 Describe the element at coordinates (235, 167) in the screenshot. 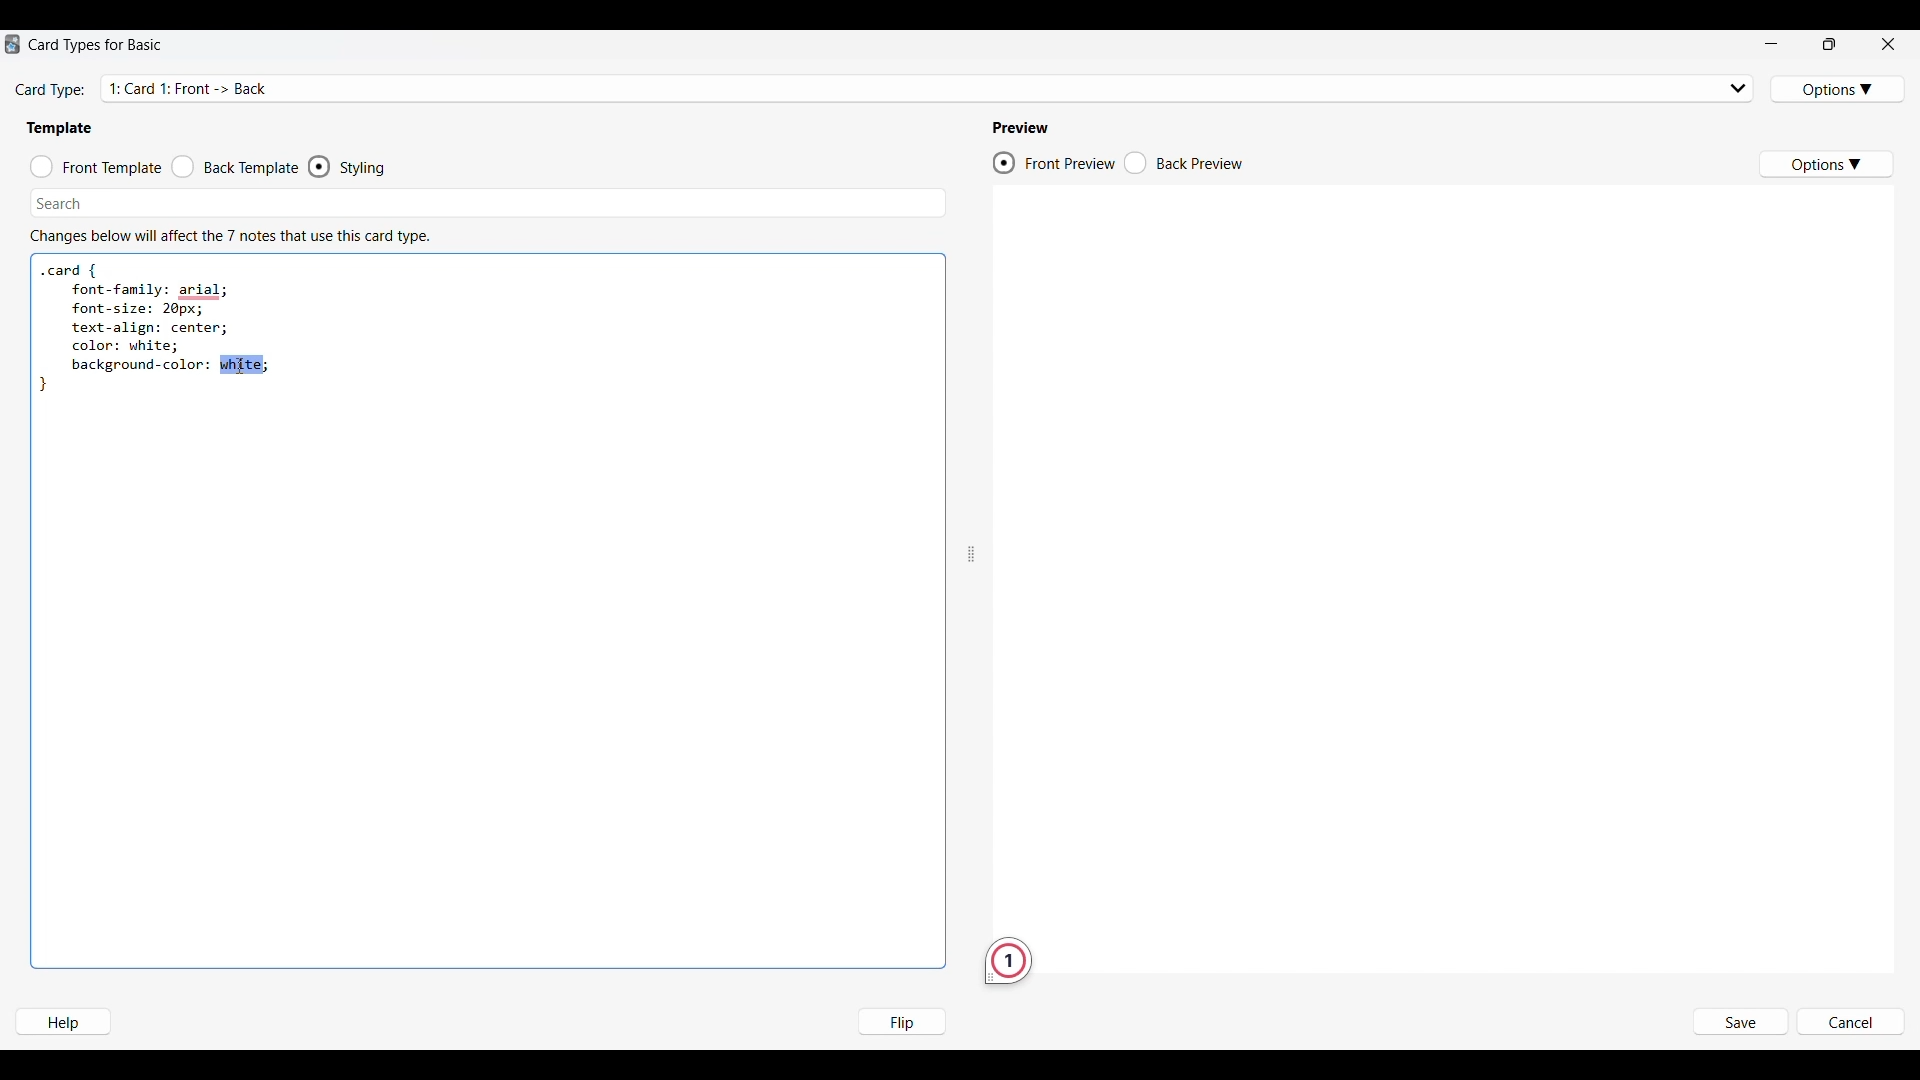

I see `Back template` at that location.